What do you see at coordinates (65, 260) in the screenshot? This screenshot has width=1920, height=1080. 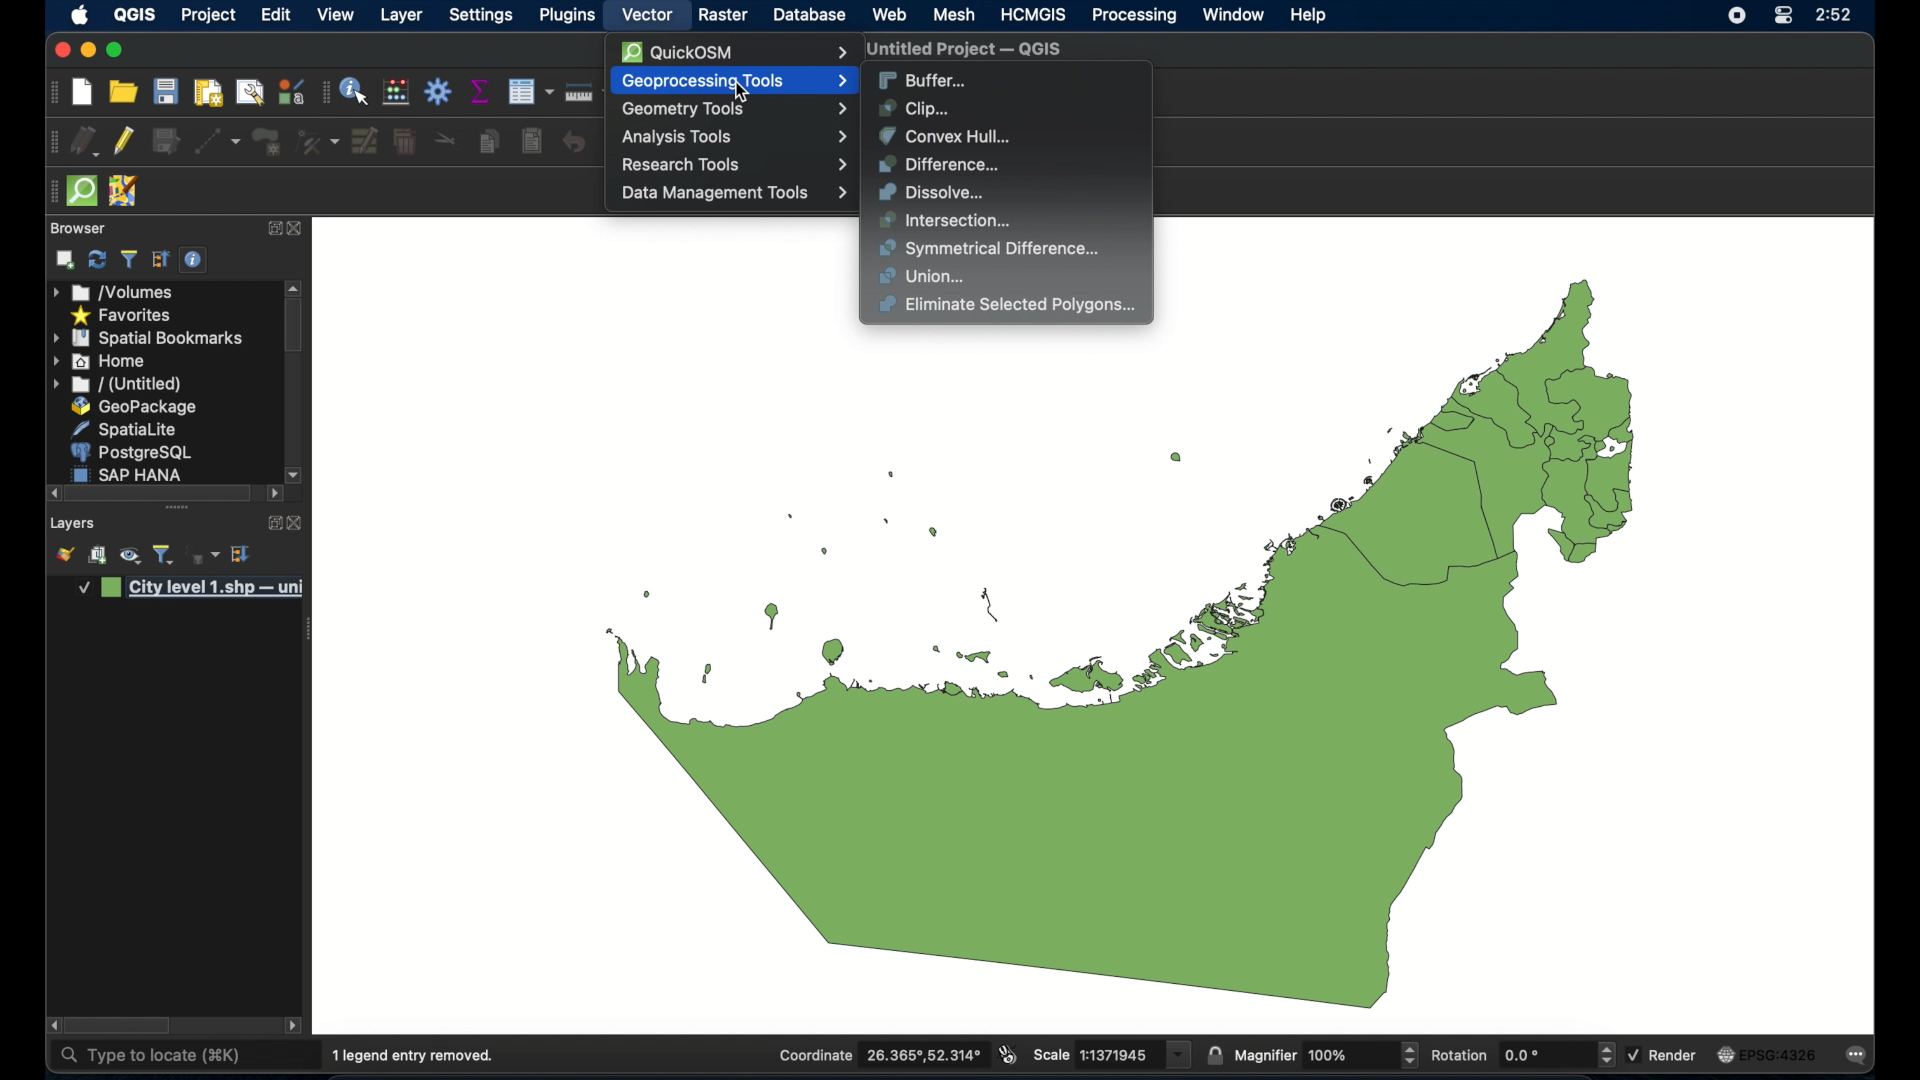 I see `add selected layers` at bounding box center [65, 260].